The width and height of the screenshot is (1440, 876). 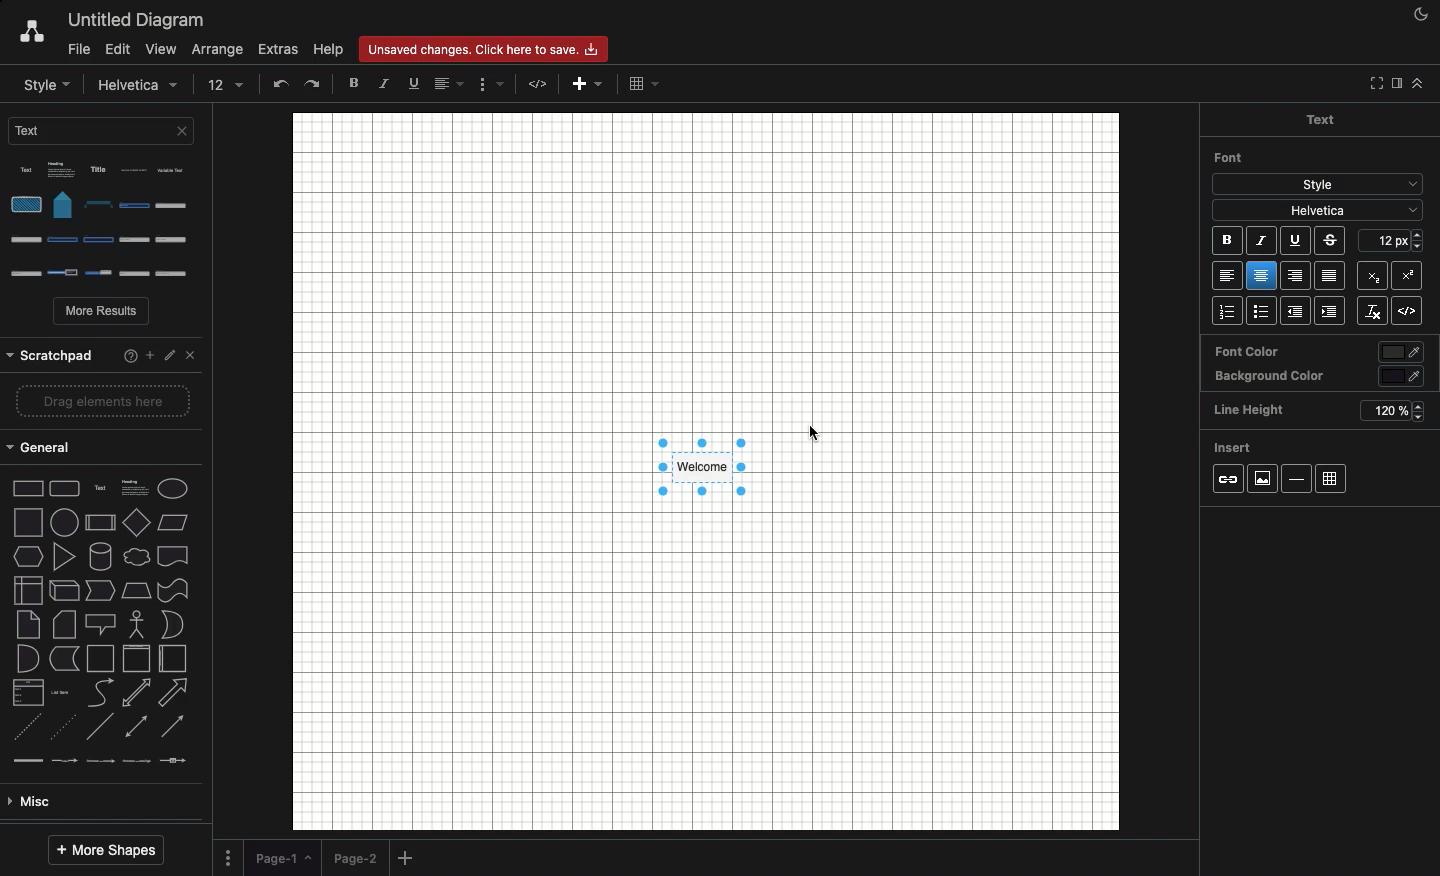 What do you see at coordinates (120, 83) in the screenshot?
I see `Zoom` at bounding box center [120, 83].